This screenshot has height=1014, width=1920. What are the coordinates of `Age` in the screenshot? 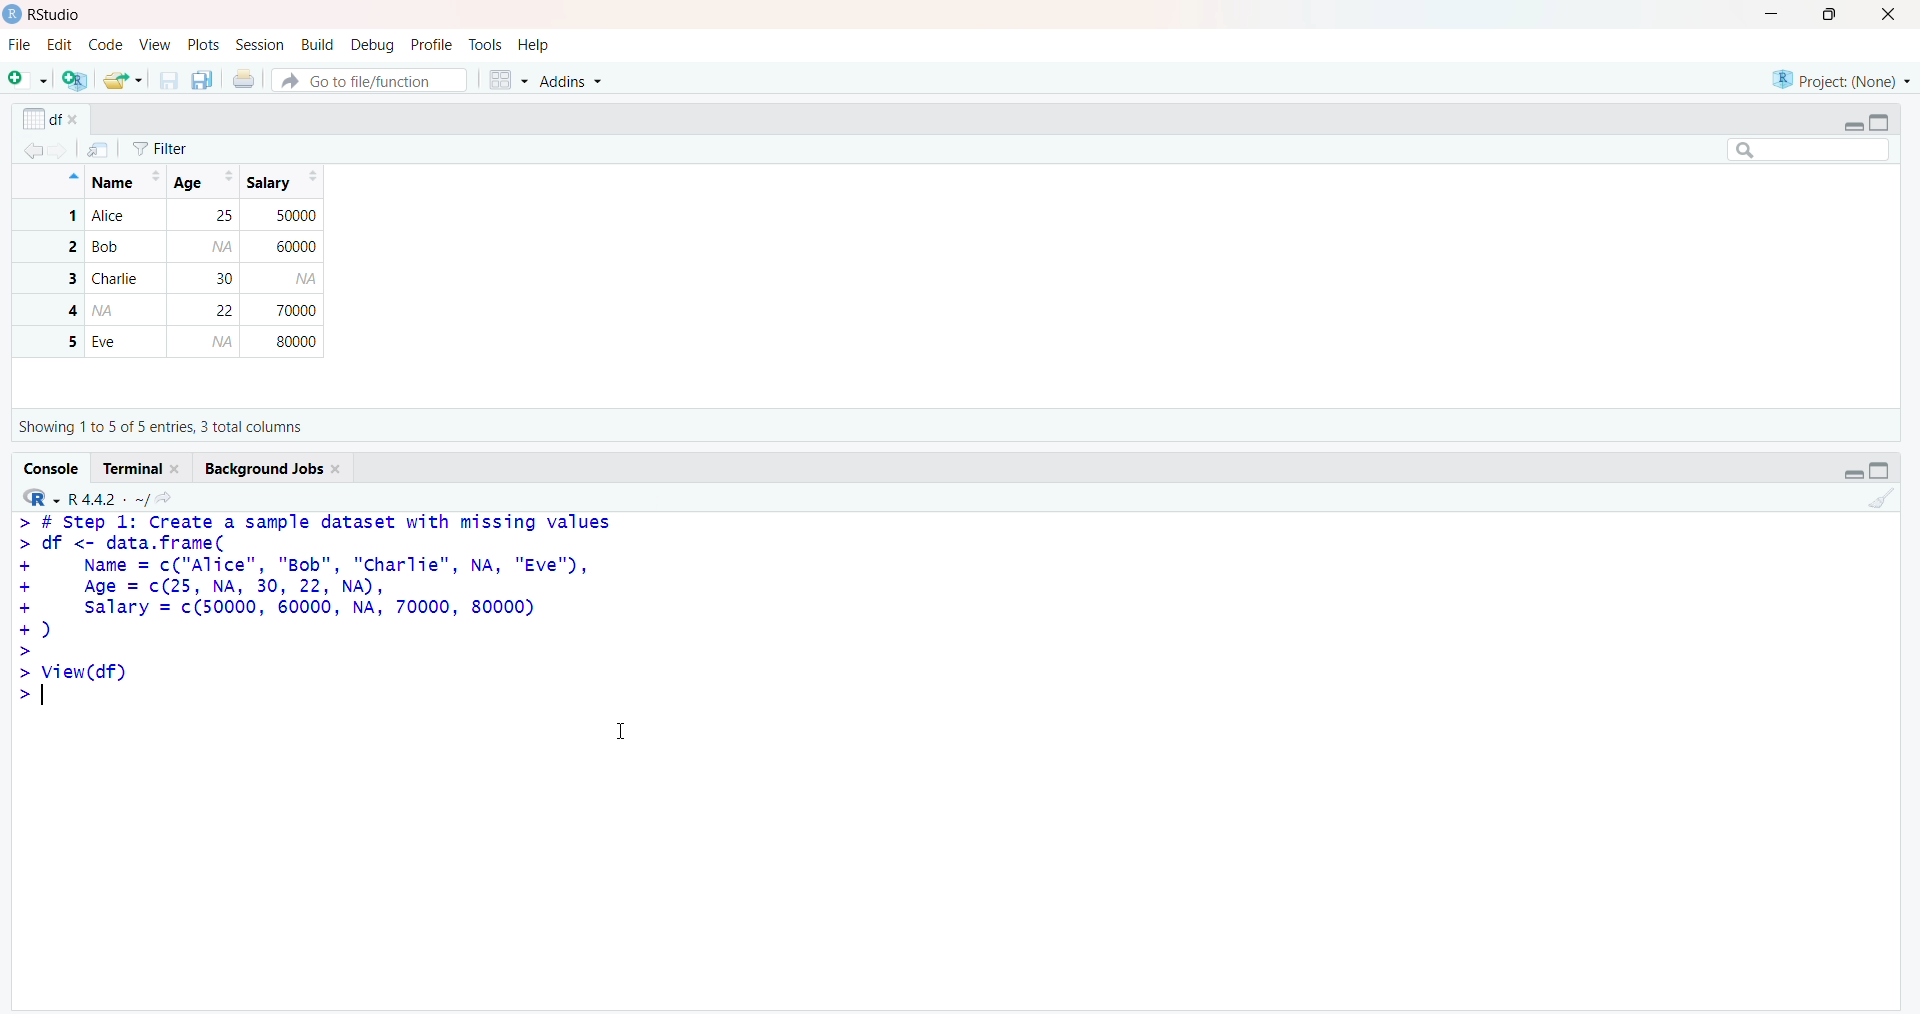 It's located at (203, 181).